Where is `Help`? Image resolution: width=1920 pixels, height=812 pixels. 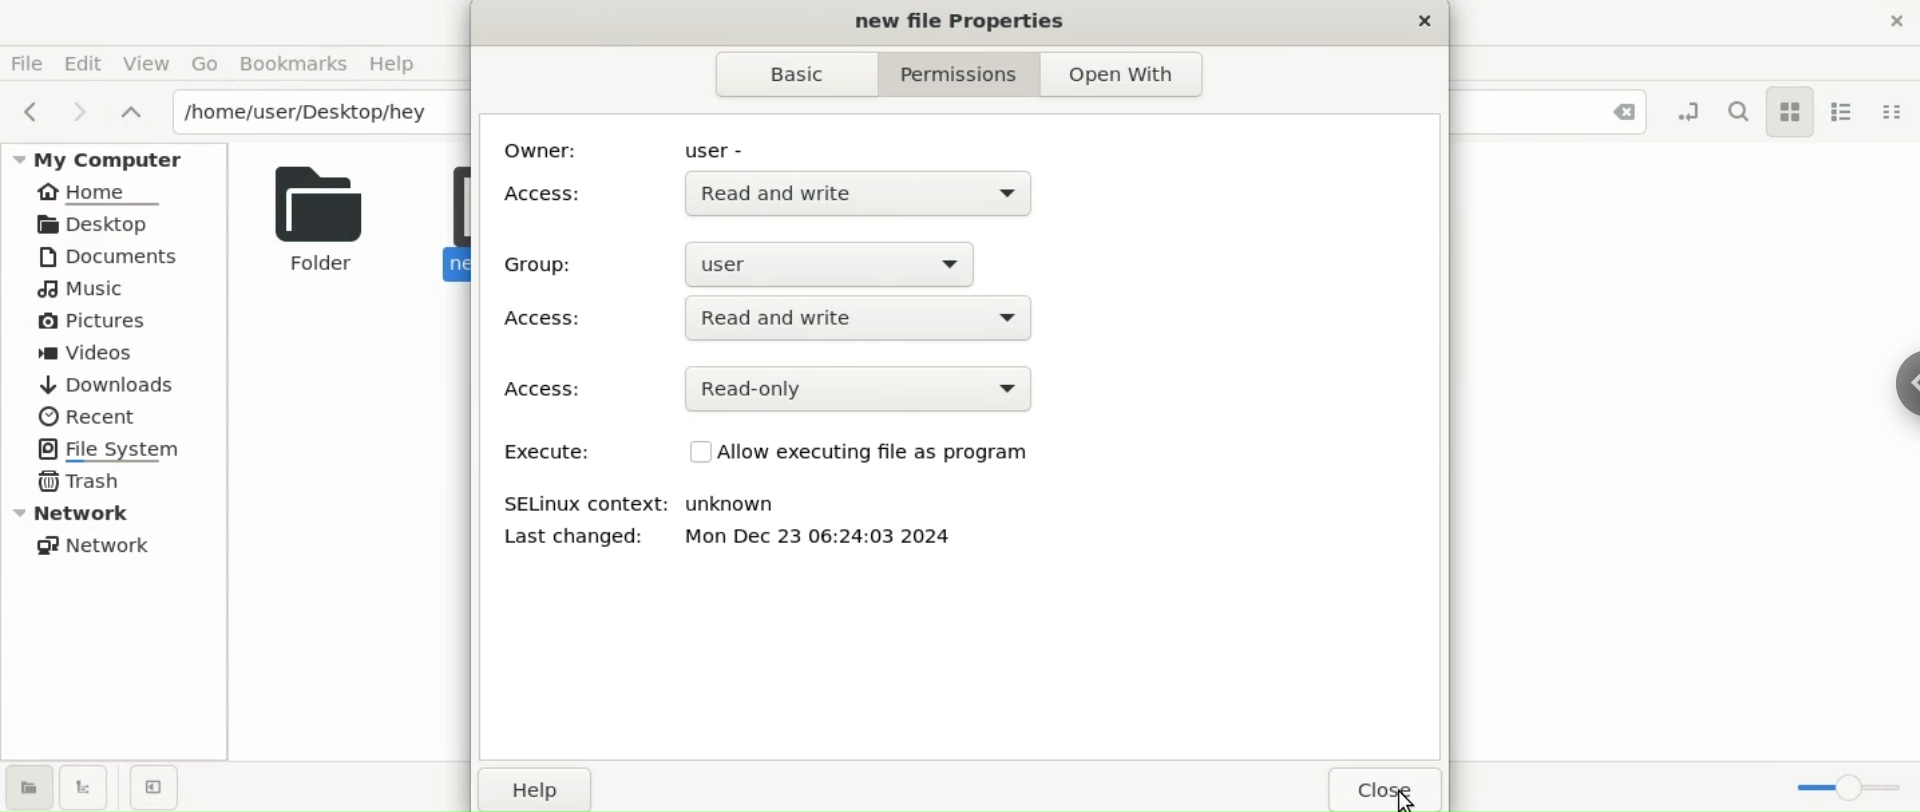 Help is located at coordinates (400, 64).